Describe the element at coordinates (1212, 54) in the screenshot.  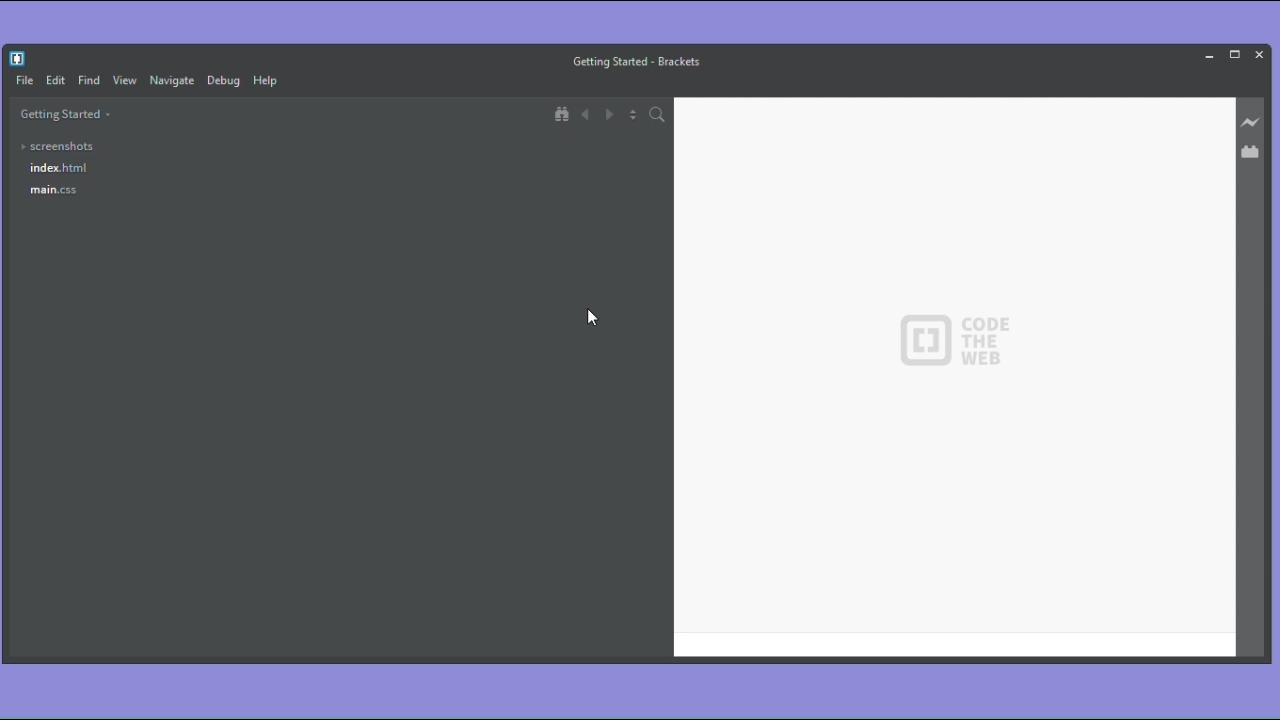
I see `Minimise` at that location.